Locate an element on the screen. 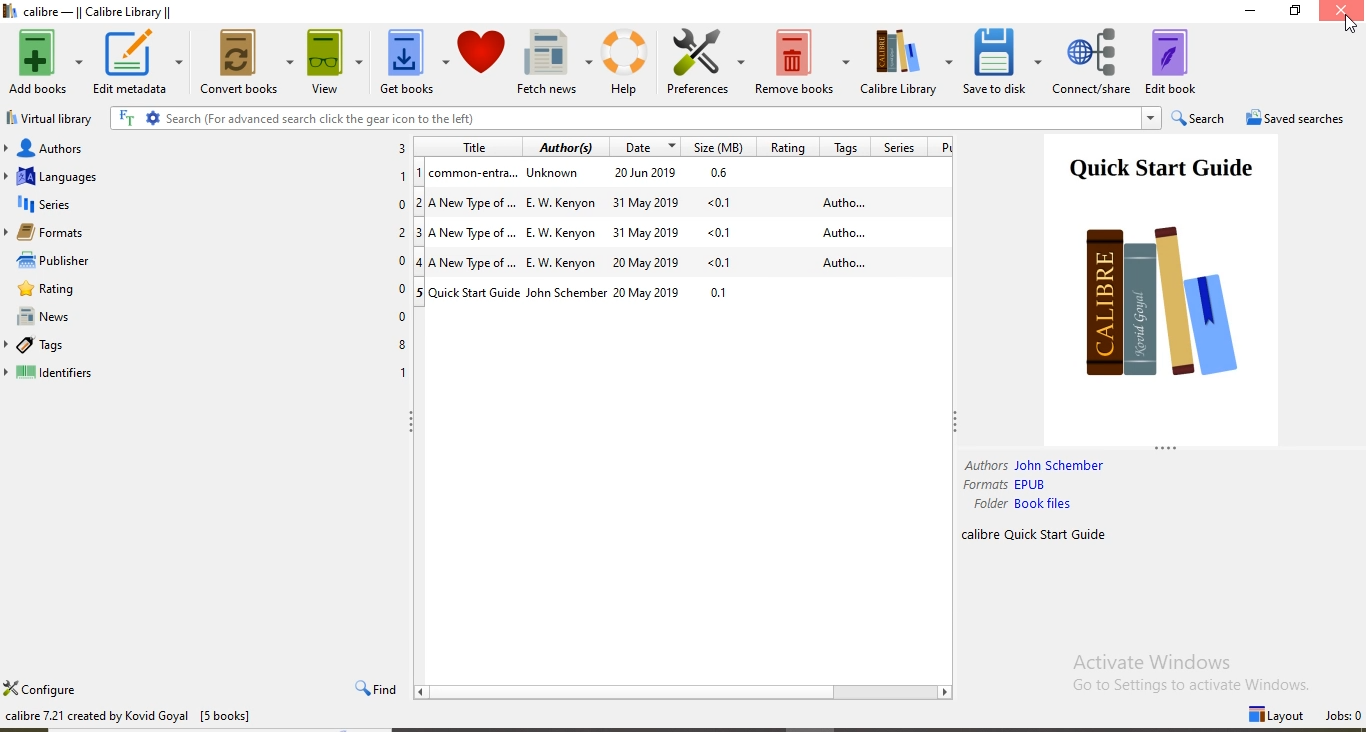 The height and width of the screenshot is (732, 1366). Date is located at coordinates (652, 146).